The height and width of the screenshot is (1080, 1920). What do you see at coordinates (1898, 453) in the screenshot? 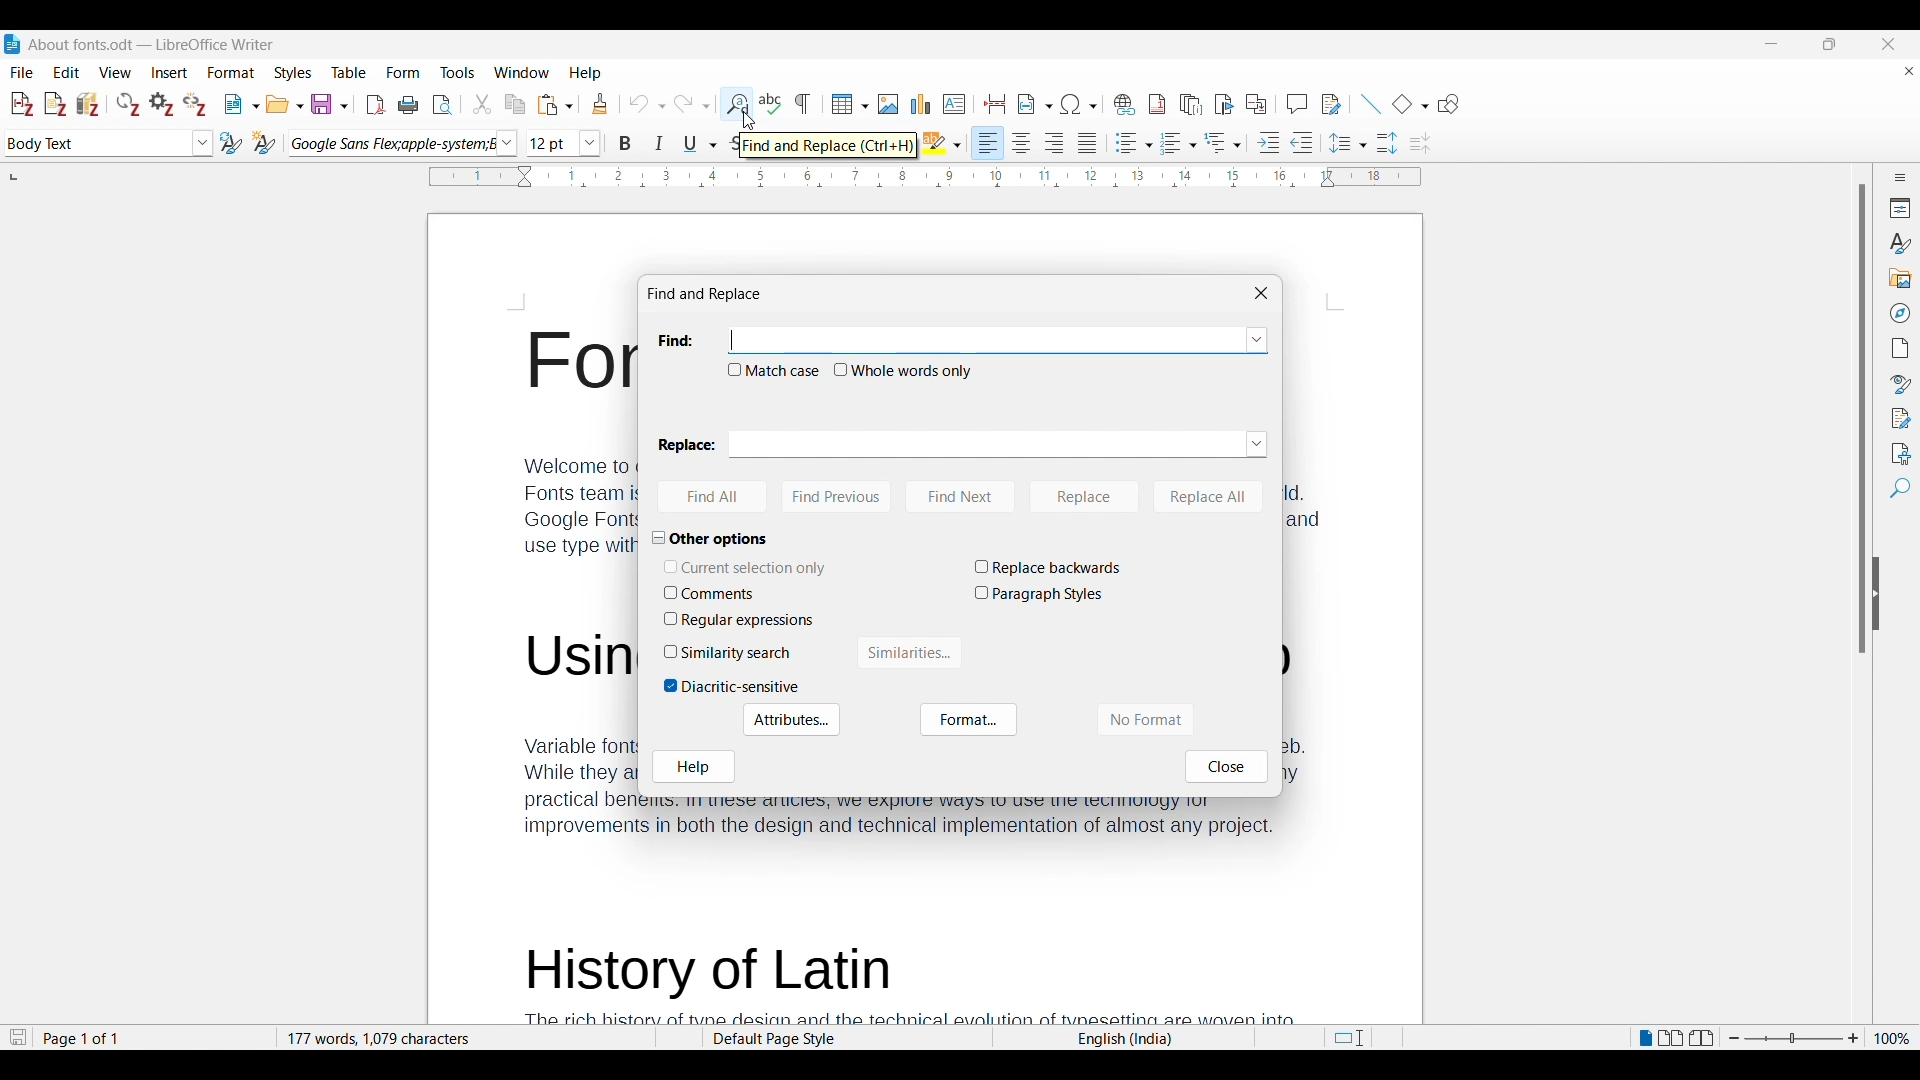
I see `Accessibility check` at bounding box center [1898, 453].